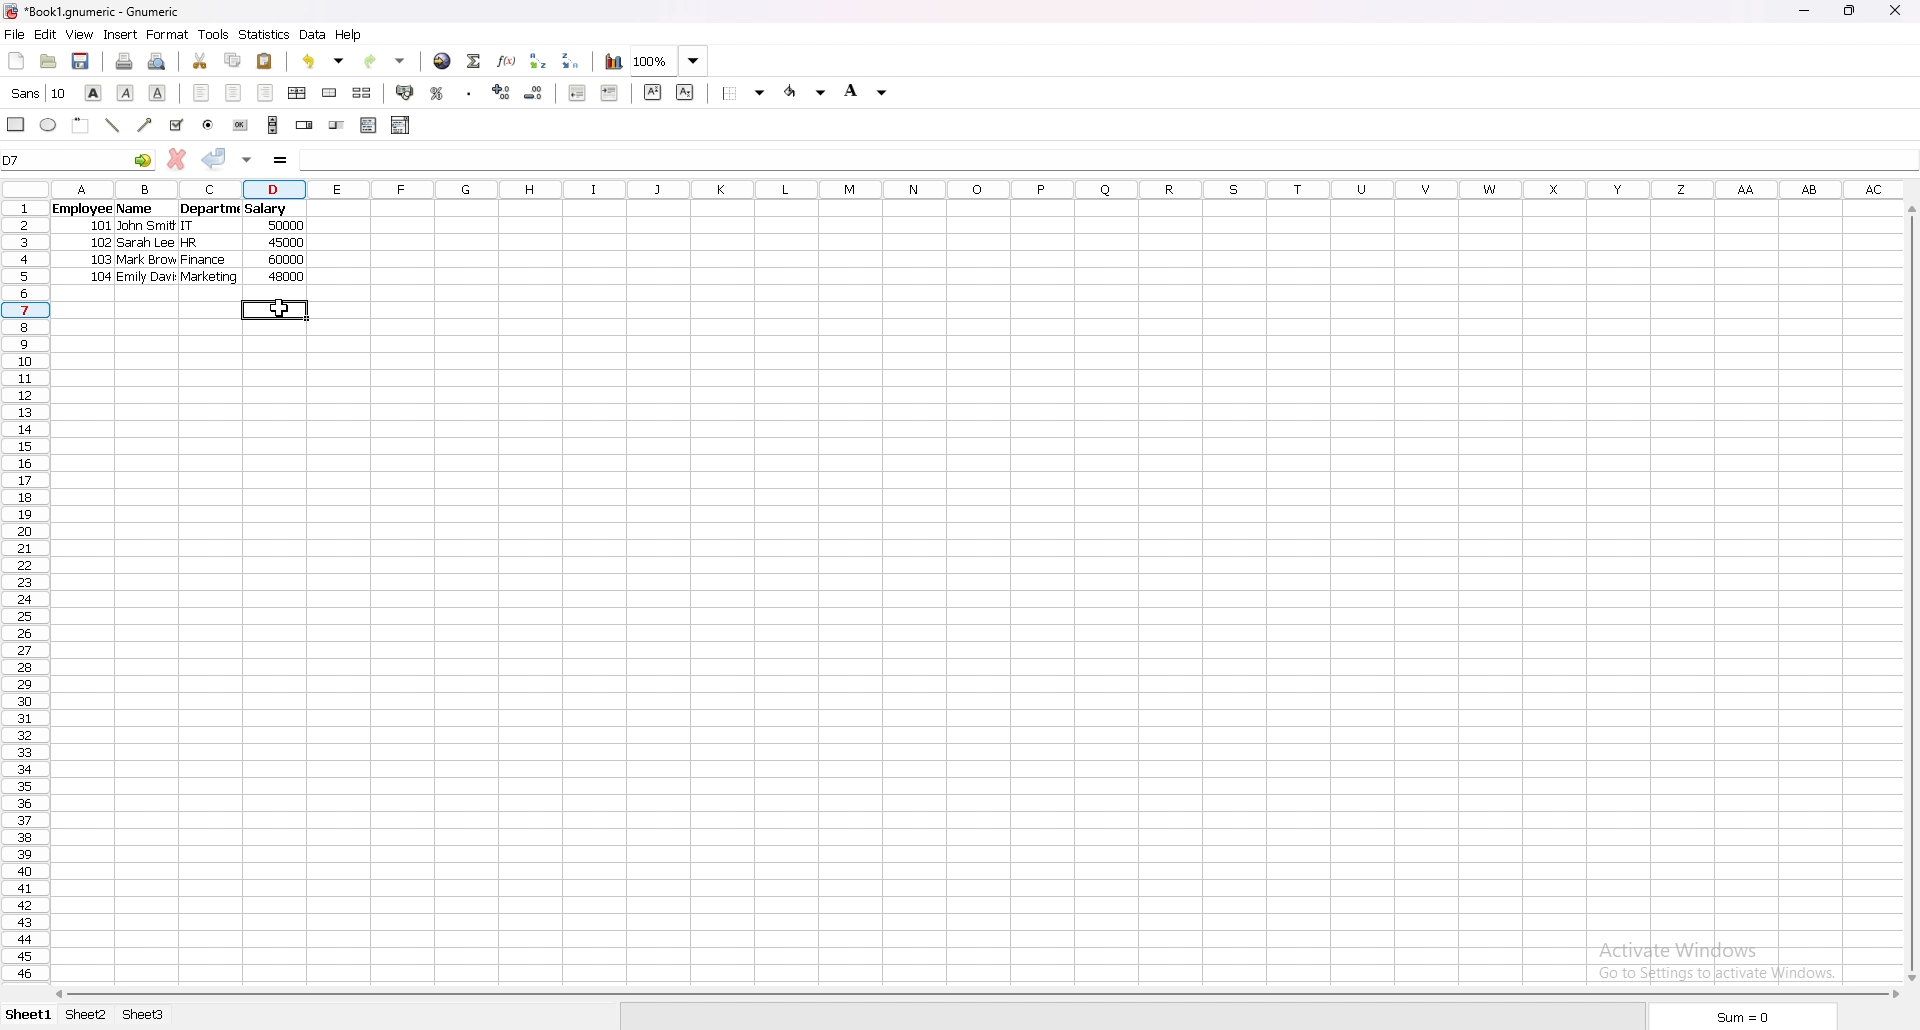  Describe the element at coordinates (534, 93) in the screenshot. I see `decrease decimal` at that location.